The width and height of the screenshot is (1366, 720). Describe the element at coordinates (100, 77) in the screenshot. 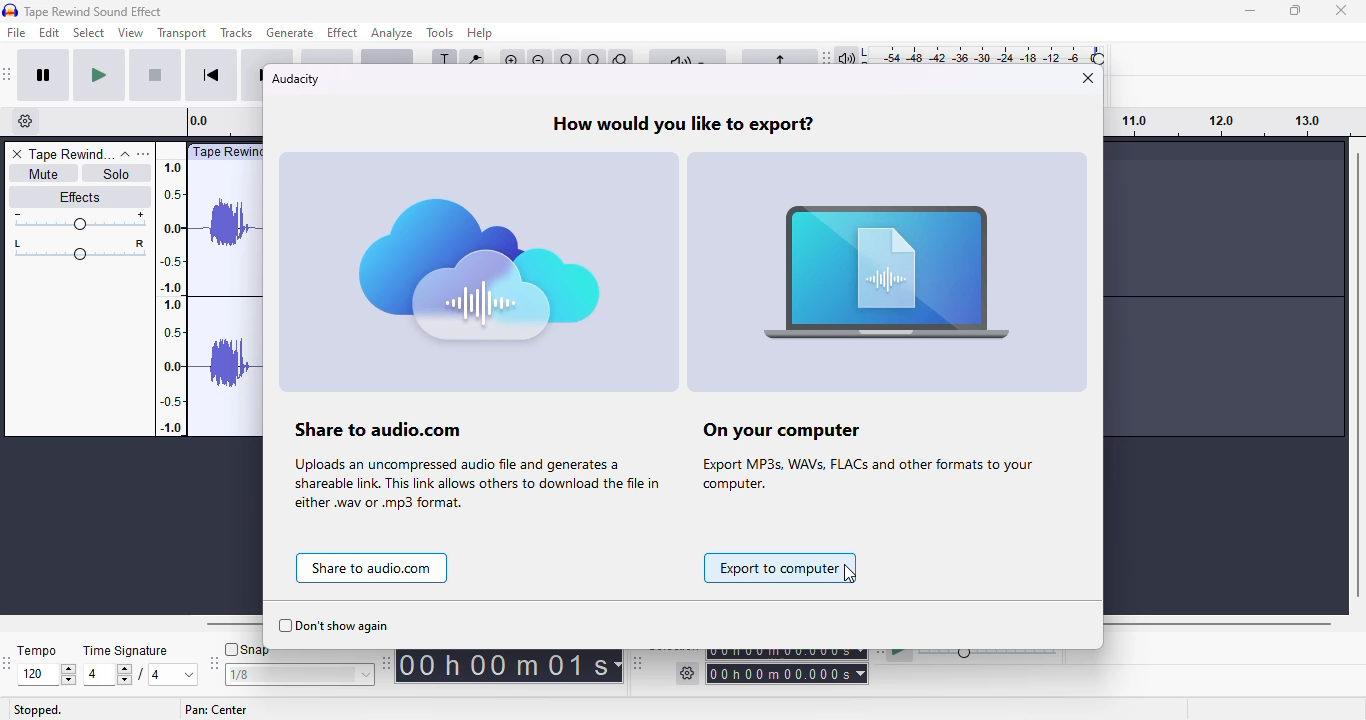

I see `play` at that location.